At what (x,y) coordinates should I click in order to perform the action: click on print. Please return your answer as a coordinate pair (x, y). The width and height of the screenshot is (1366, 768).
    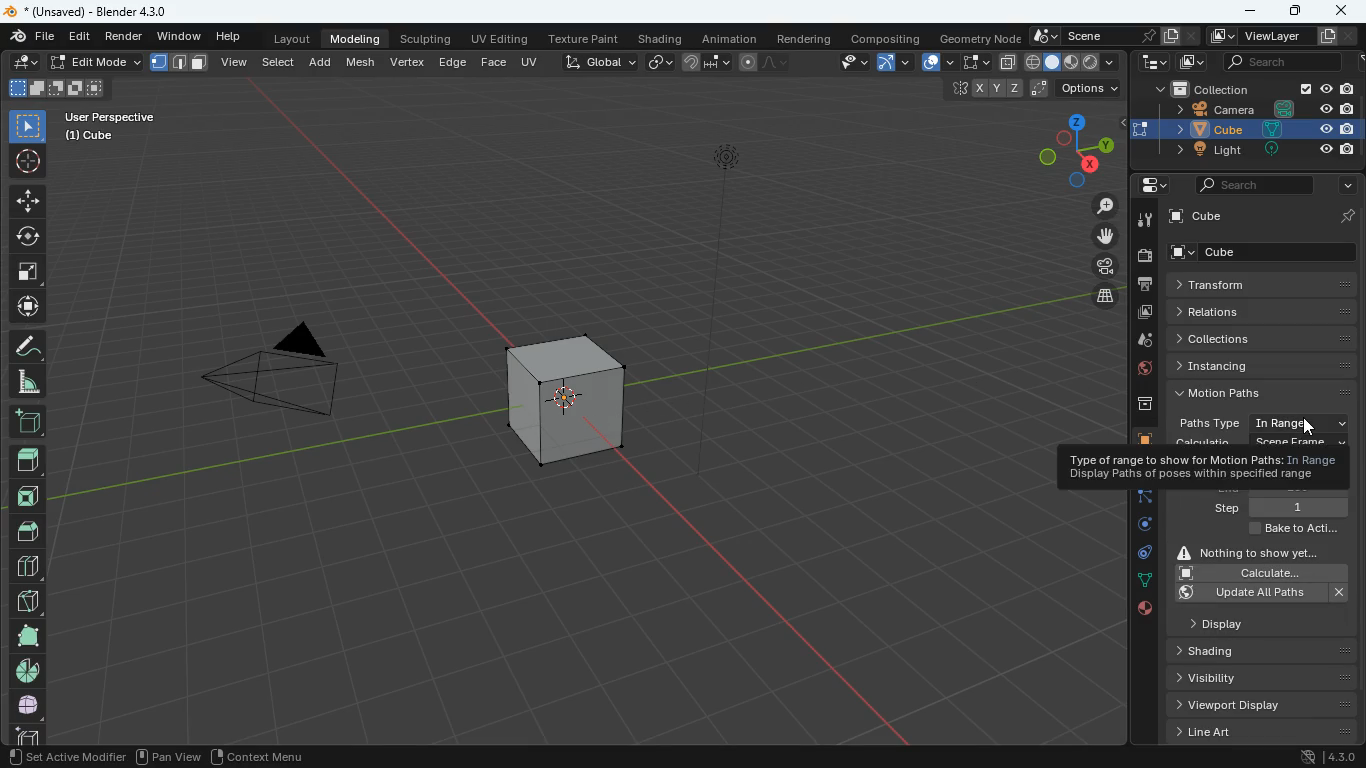
    Looking at the image, I should click on (1144, 285).